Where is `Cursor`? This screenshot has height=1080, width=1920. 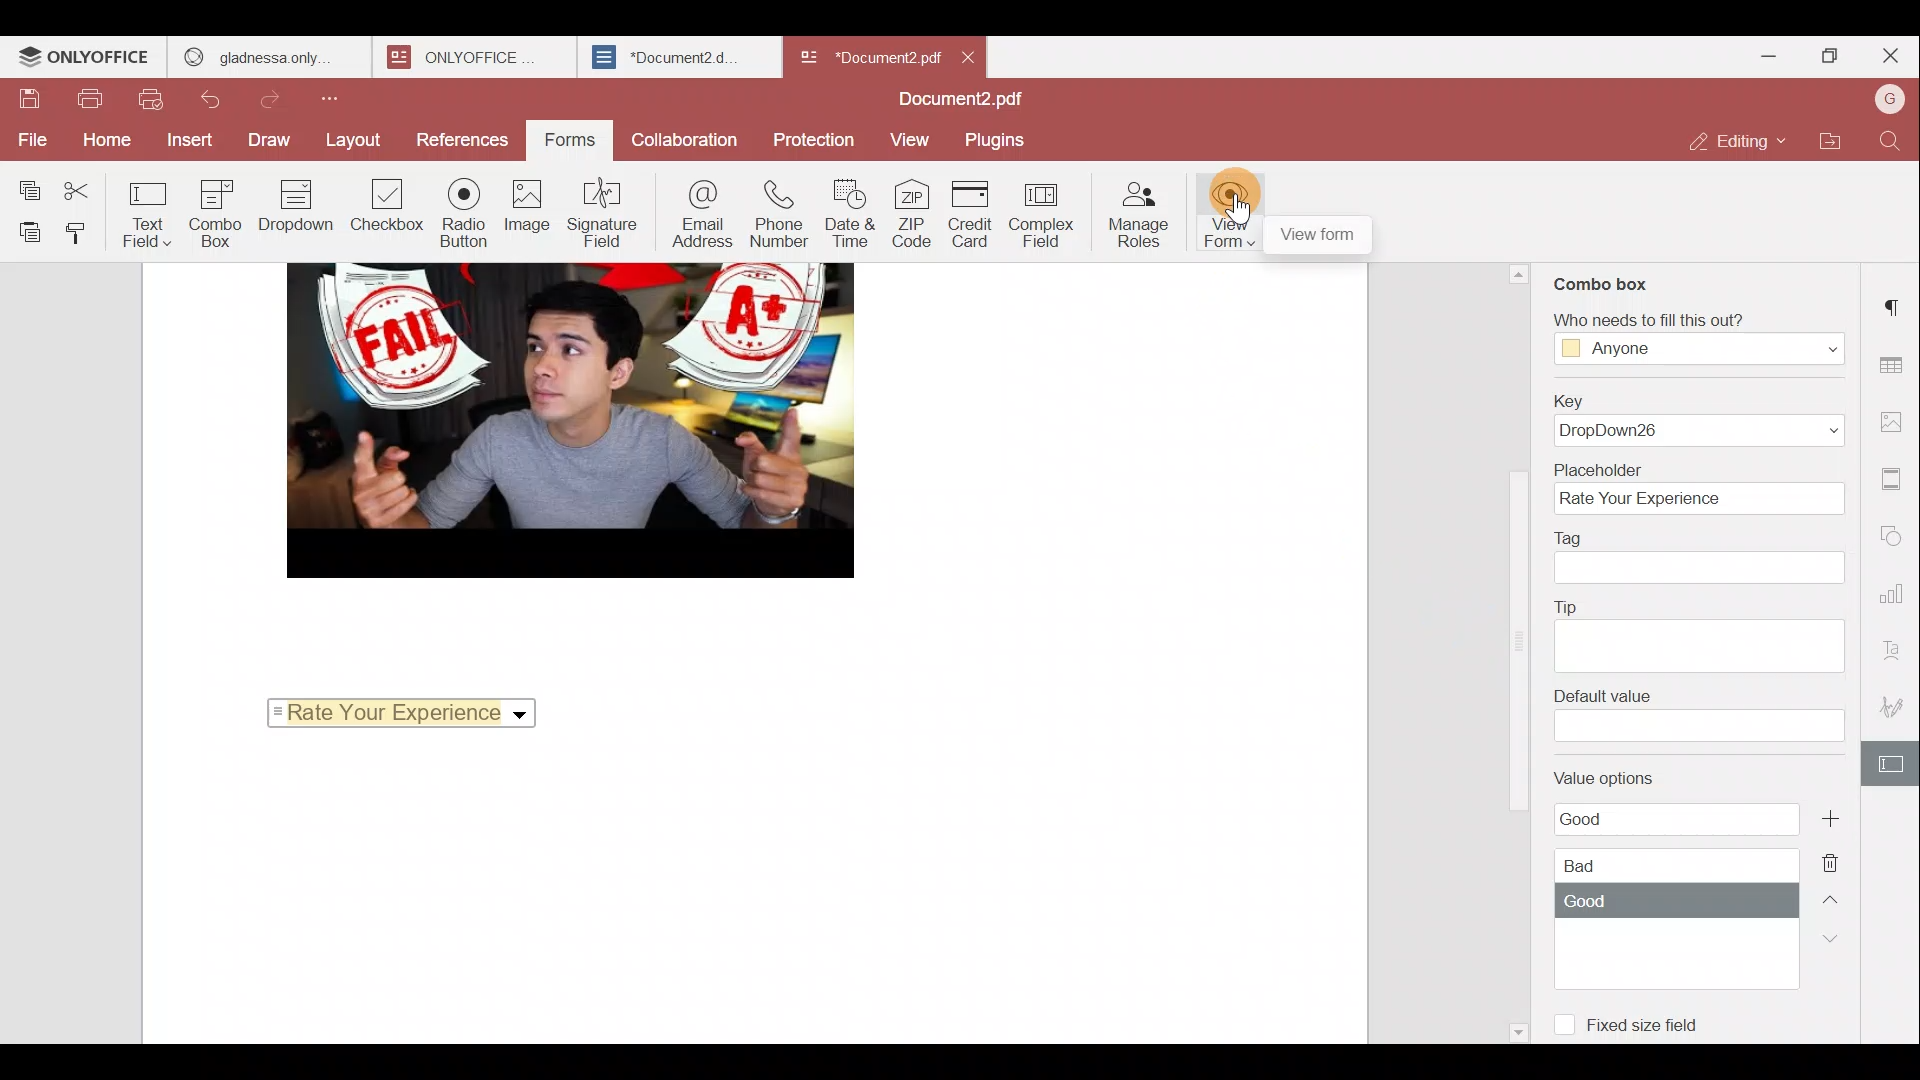
Cursor is located at coordinates (1234, 204).